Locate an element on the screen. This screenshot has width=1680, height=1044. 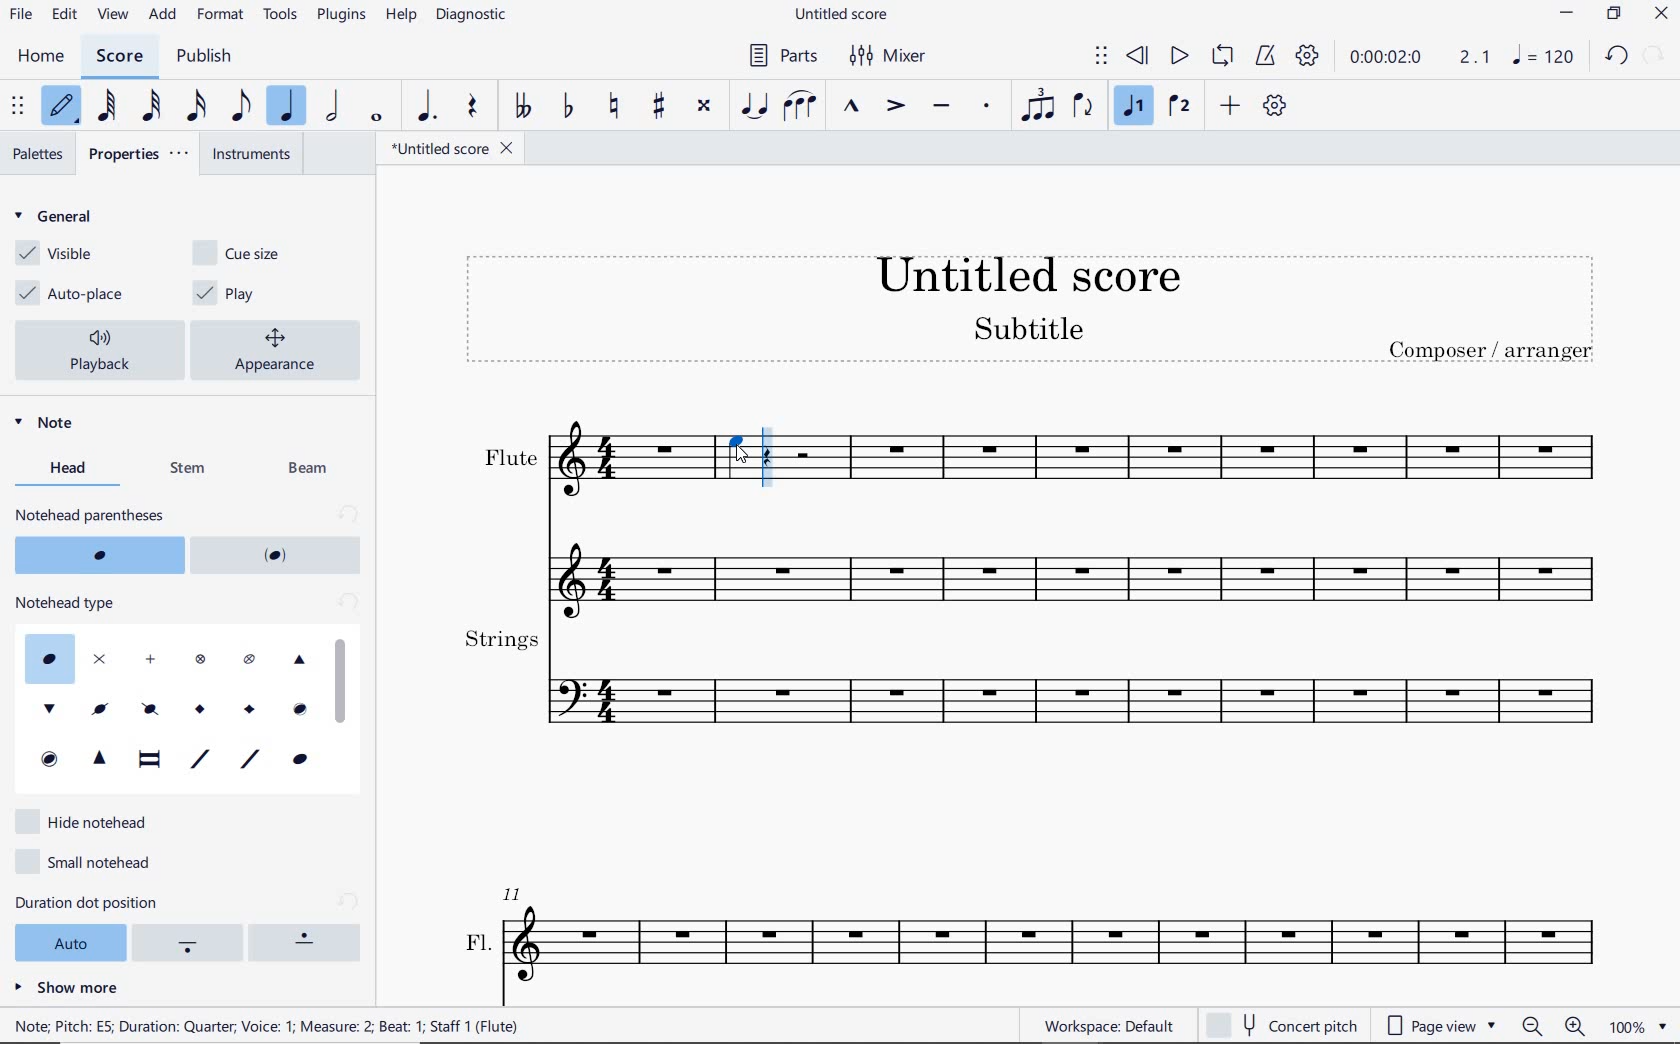
HALF NOTE is located at coordinates (335, 107).